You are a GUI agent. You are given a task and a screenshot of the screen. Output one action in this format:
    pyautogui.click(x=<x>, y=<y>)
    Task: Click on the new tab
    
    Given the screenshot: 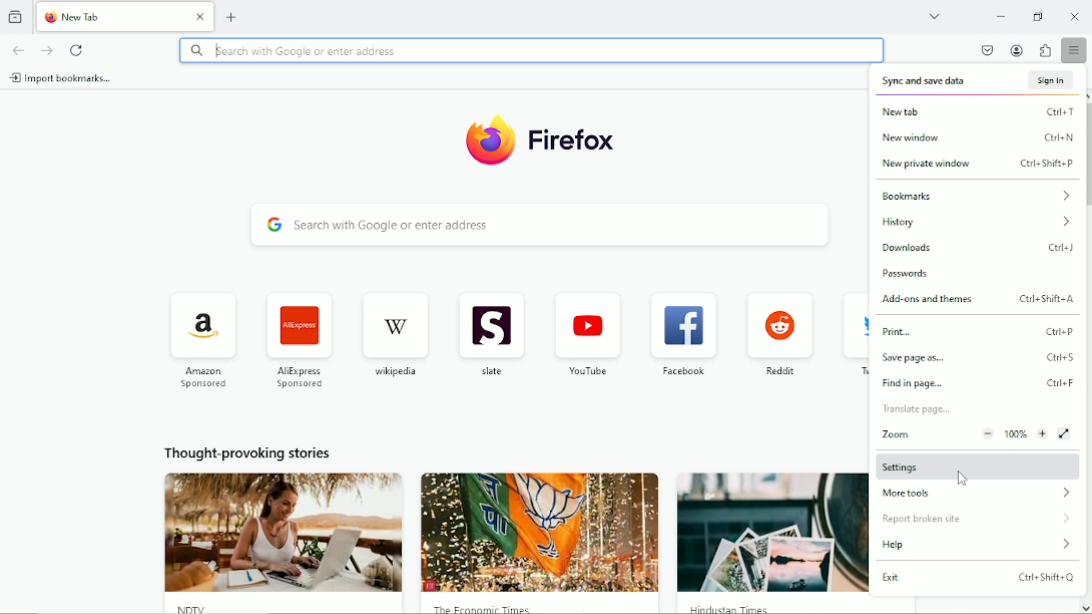 What is the action you would take?
    pyautogui.click(x=232, y=17)
    